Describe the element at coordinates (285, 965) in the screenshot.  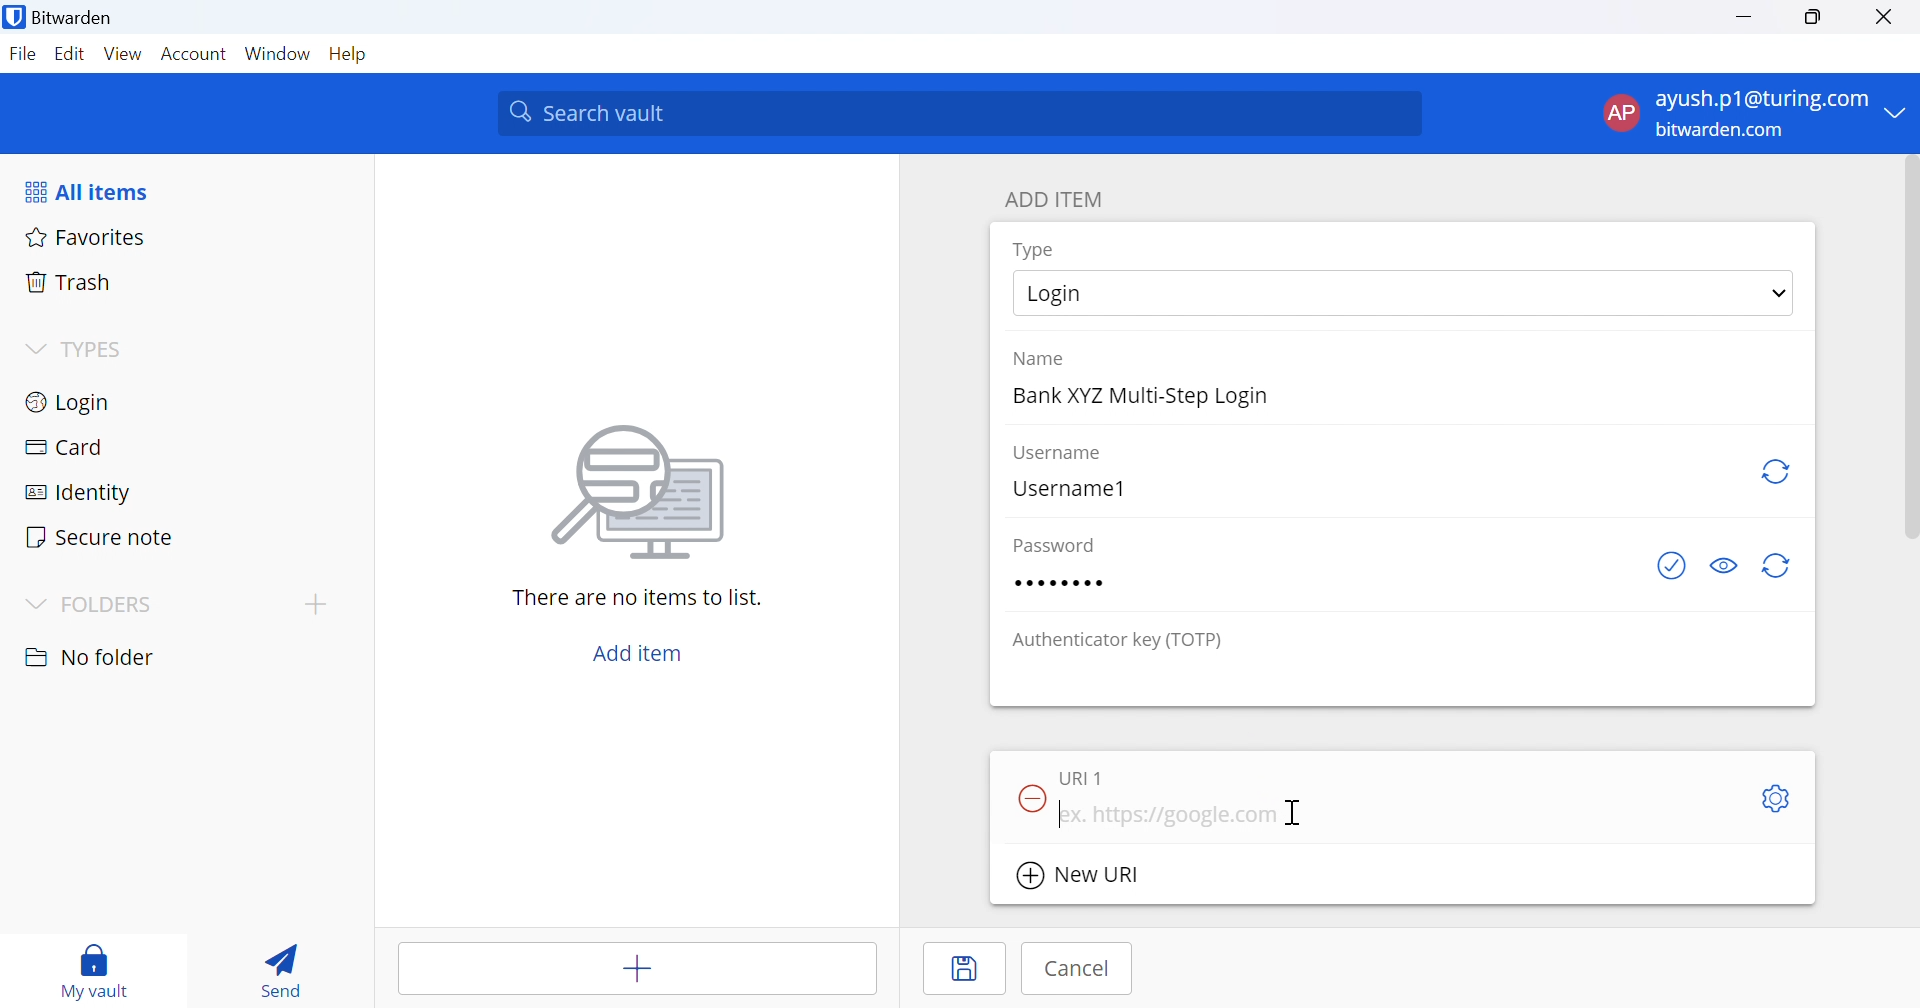
I see `Send` at that location.